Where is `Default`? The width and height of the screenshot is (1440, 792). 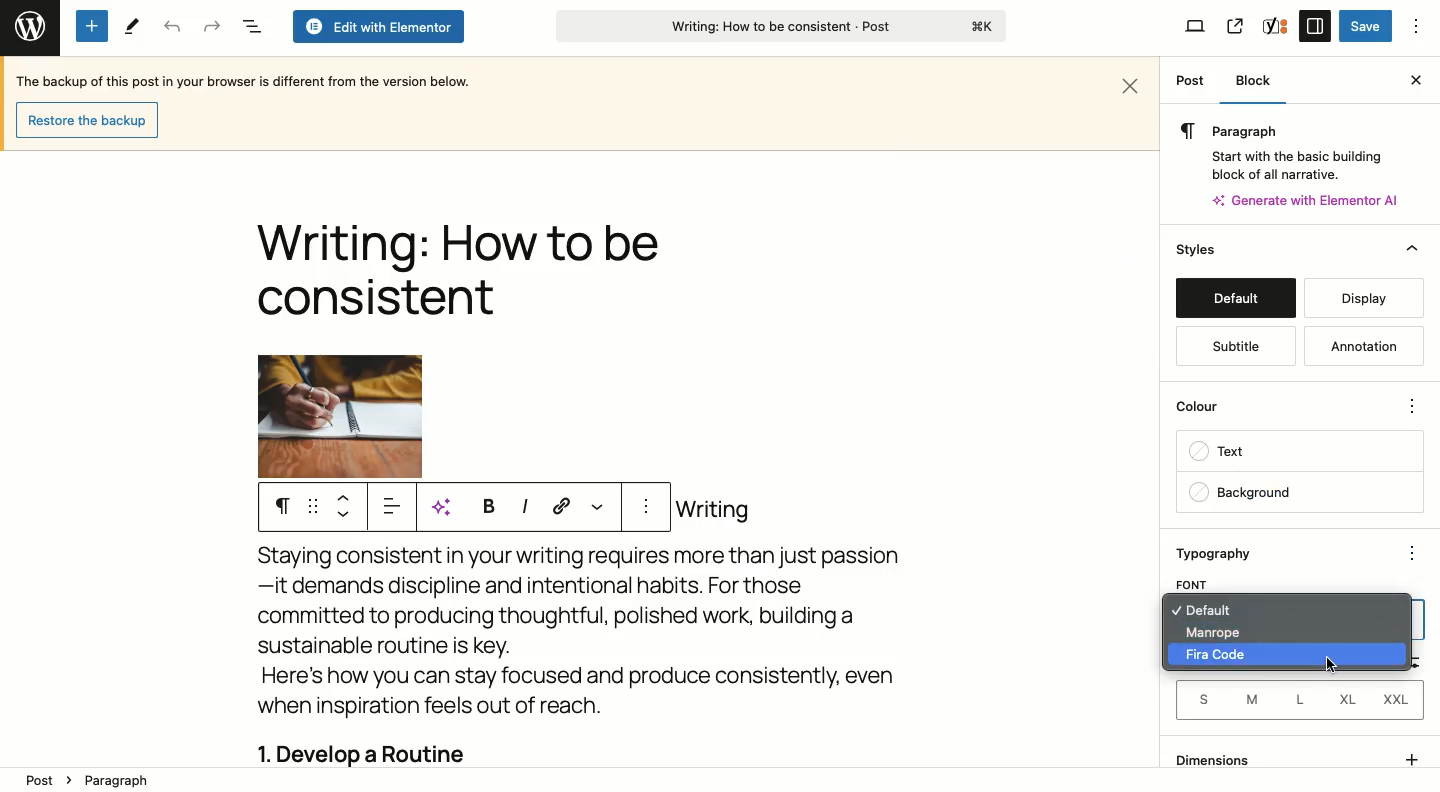 Default is located at coordinates (1235, 298).